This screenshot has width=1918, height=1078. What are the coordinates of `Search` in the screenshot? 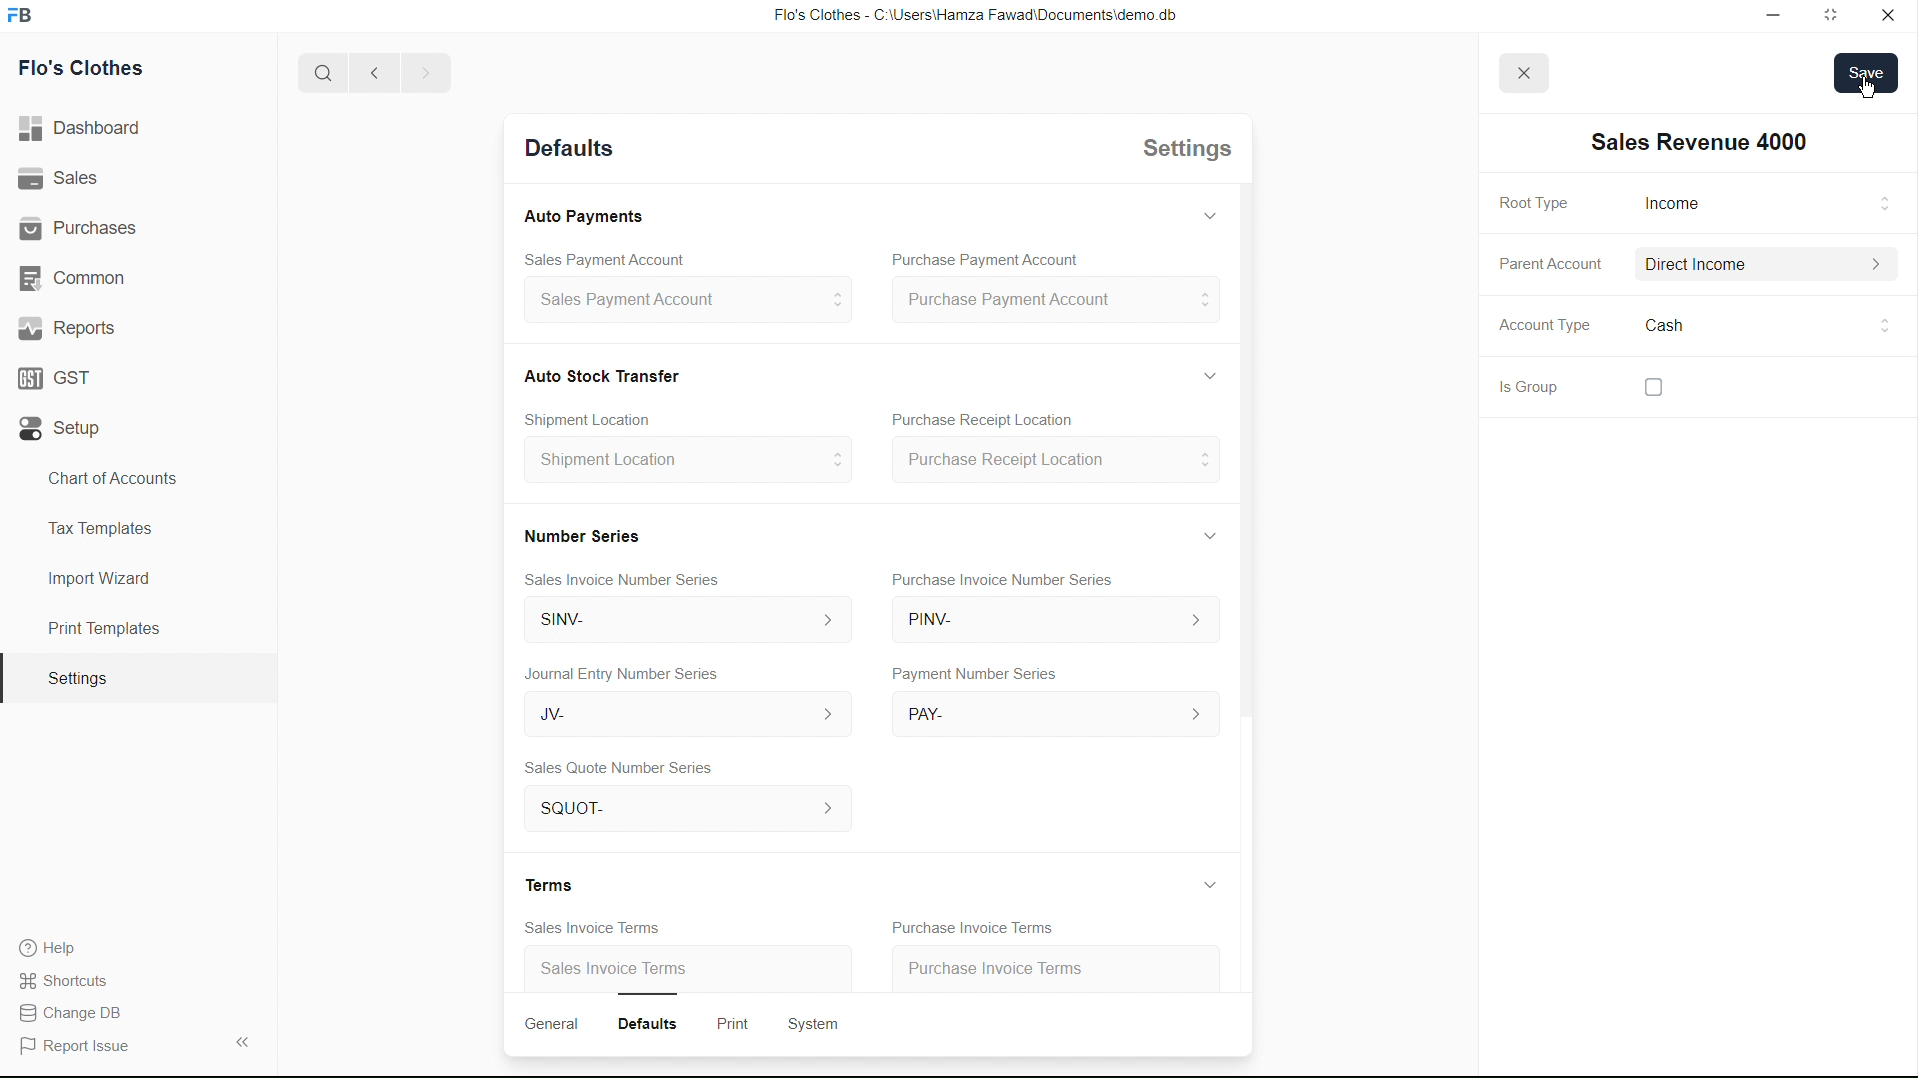 It's located at (316, 73).